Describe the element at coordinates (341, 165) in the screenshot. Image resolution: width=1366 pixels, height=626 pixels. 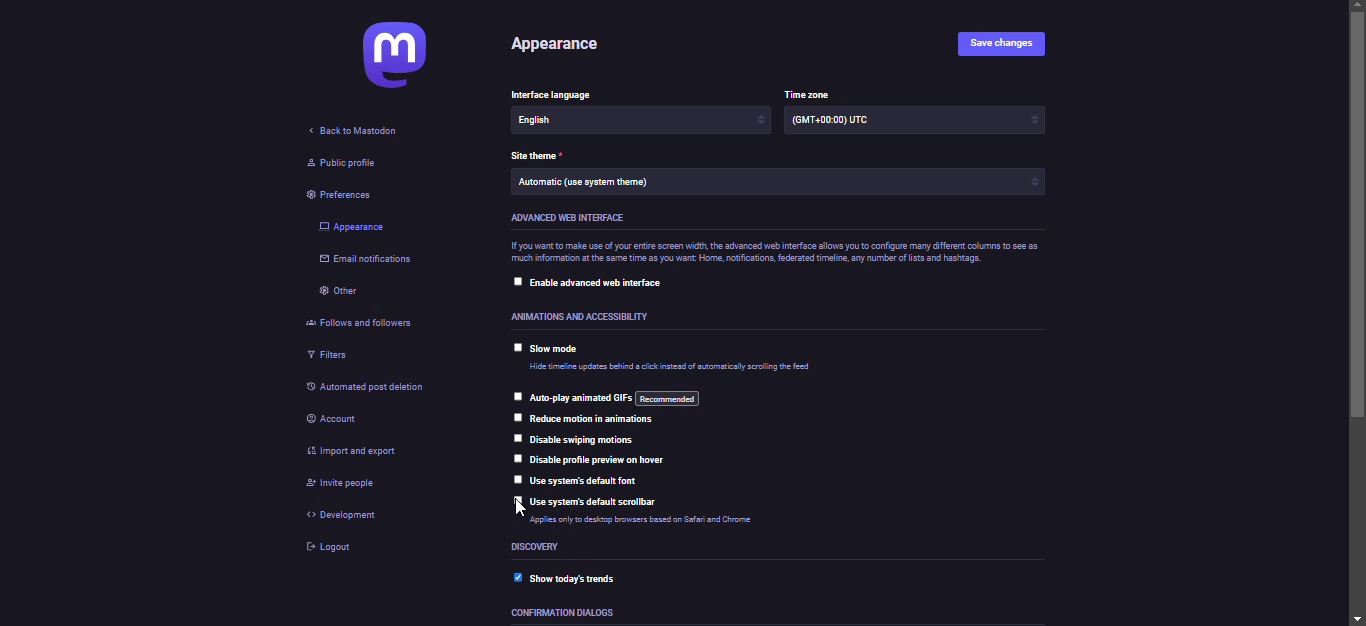
I see `public profile` at that location.